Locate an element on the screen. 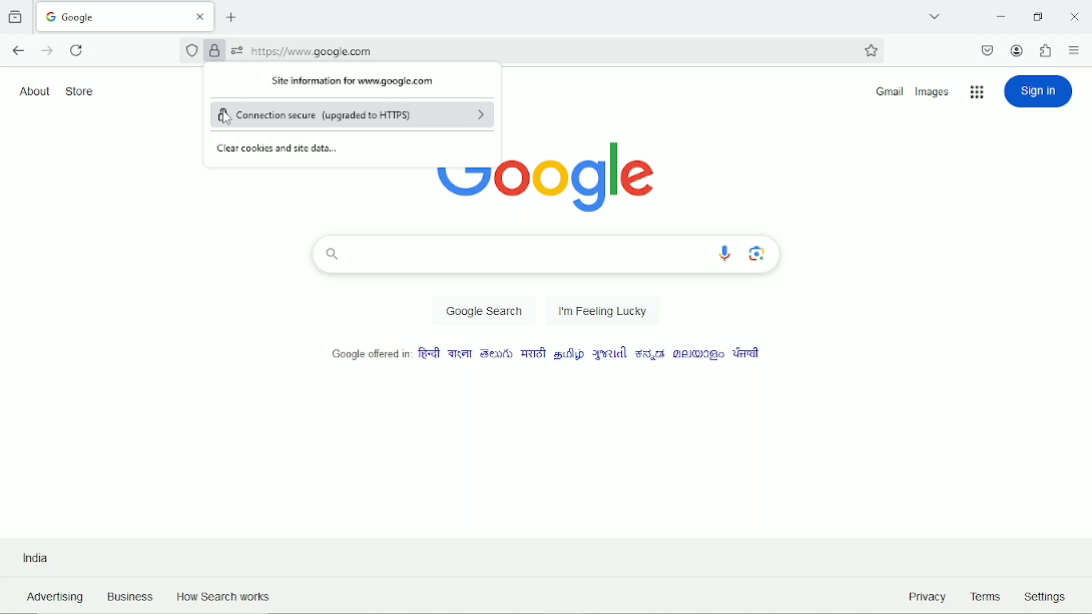 The width and height of the screenshot is (1092, 614). Verified by Google Trust Services is located at coordinates (215, 52).